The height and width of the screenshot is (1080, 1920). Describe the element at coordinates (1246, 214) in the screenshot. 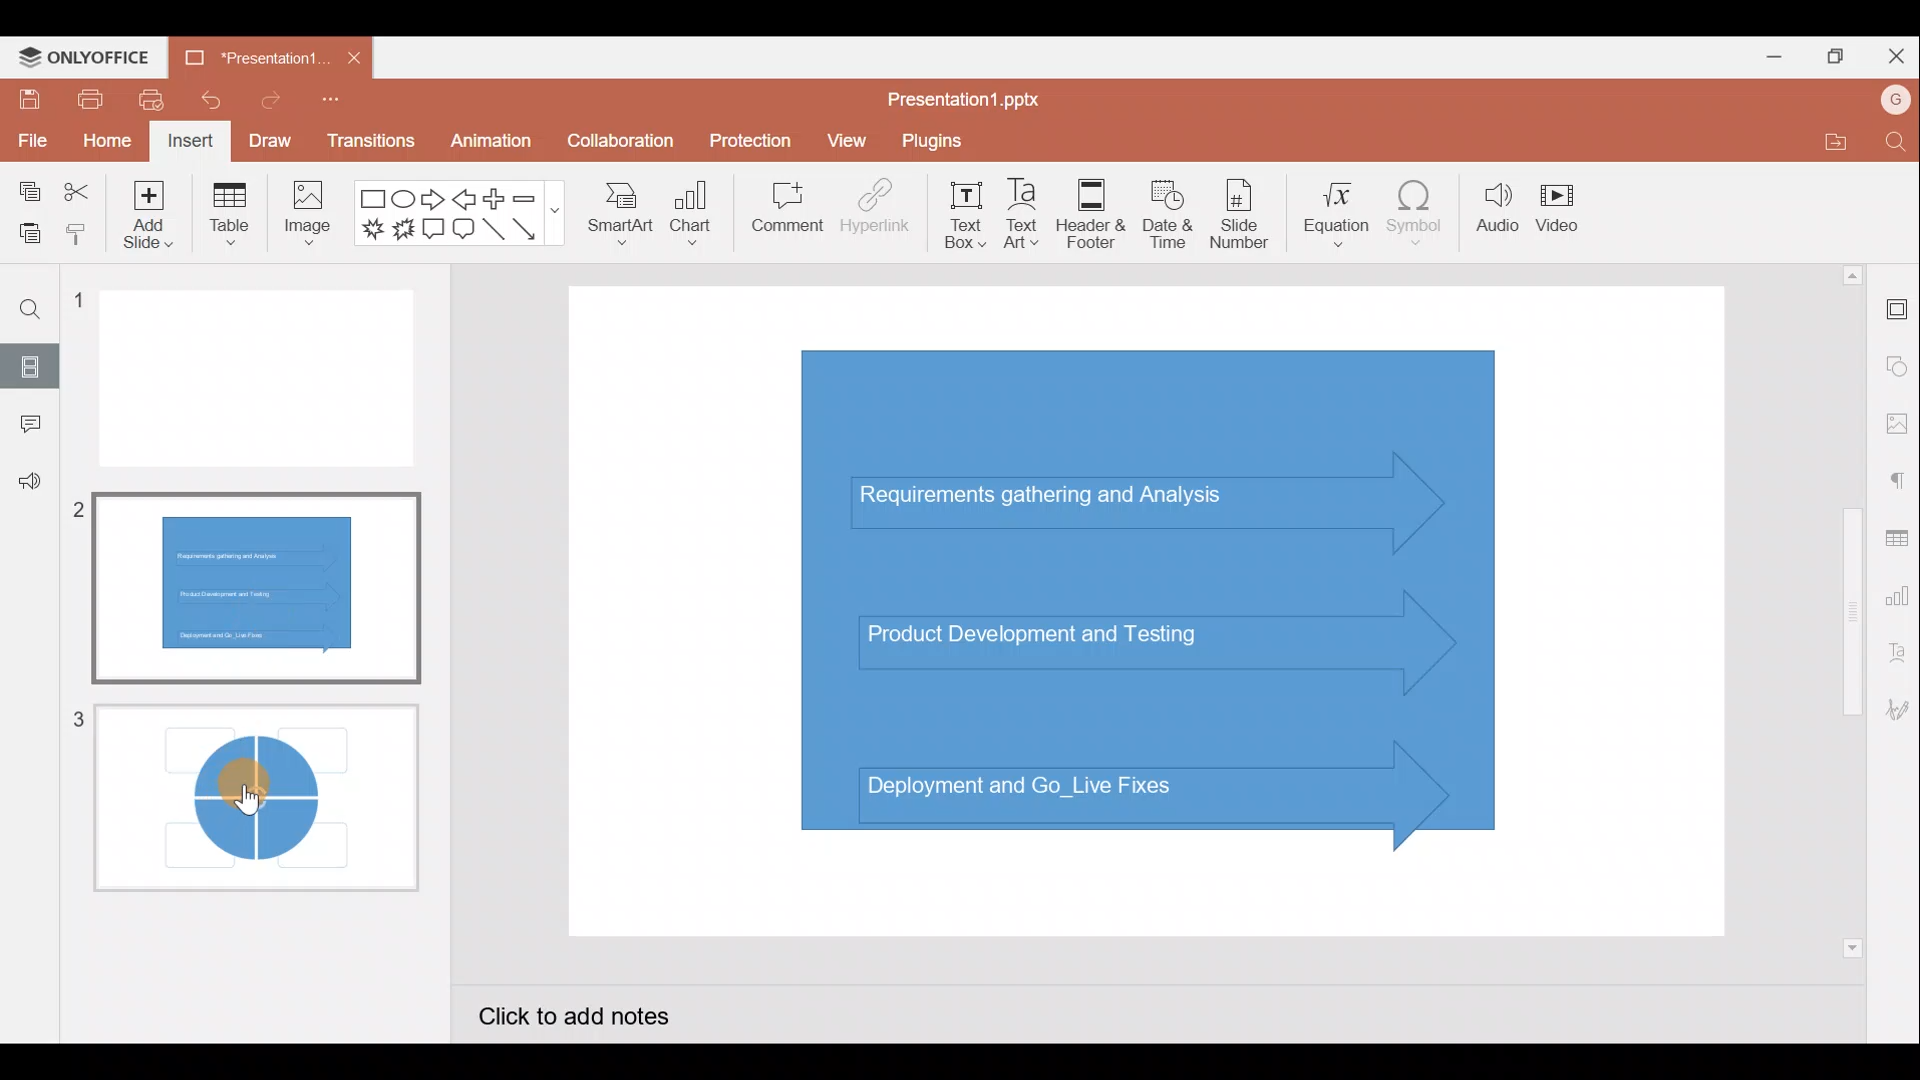

I see `Slide number` at that location.